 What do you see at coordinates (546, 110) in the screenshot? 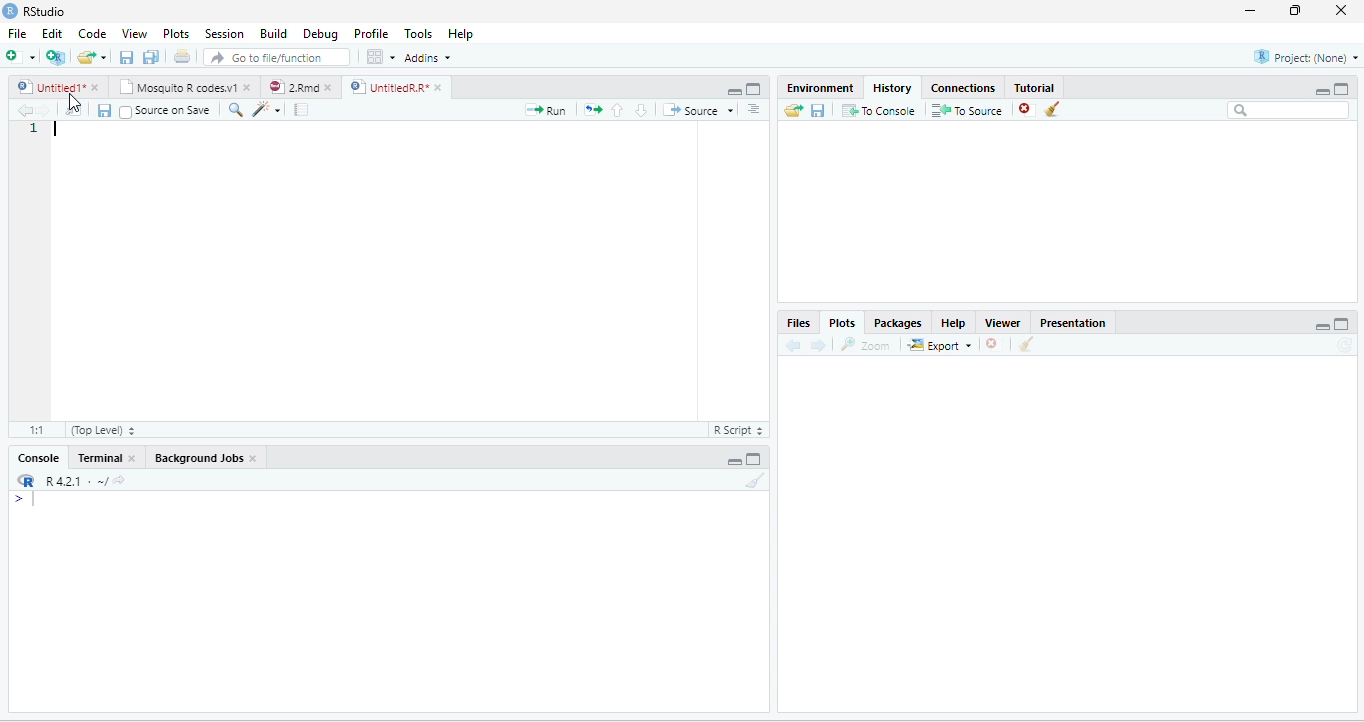
I see `Run` at bounding box center [546, 110].